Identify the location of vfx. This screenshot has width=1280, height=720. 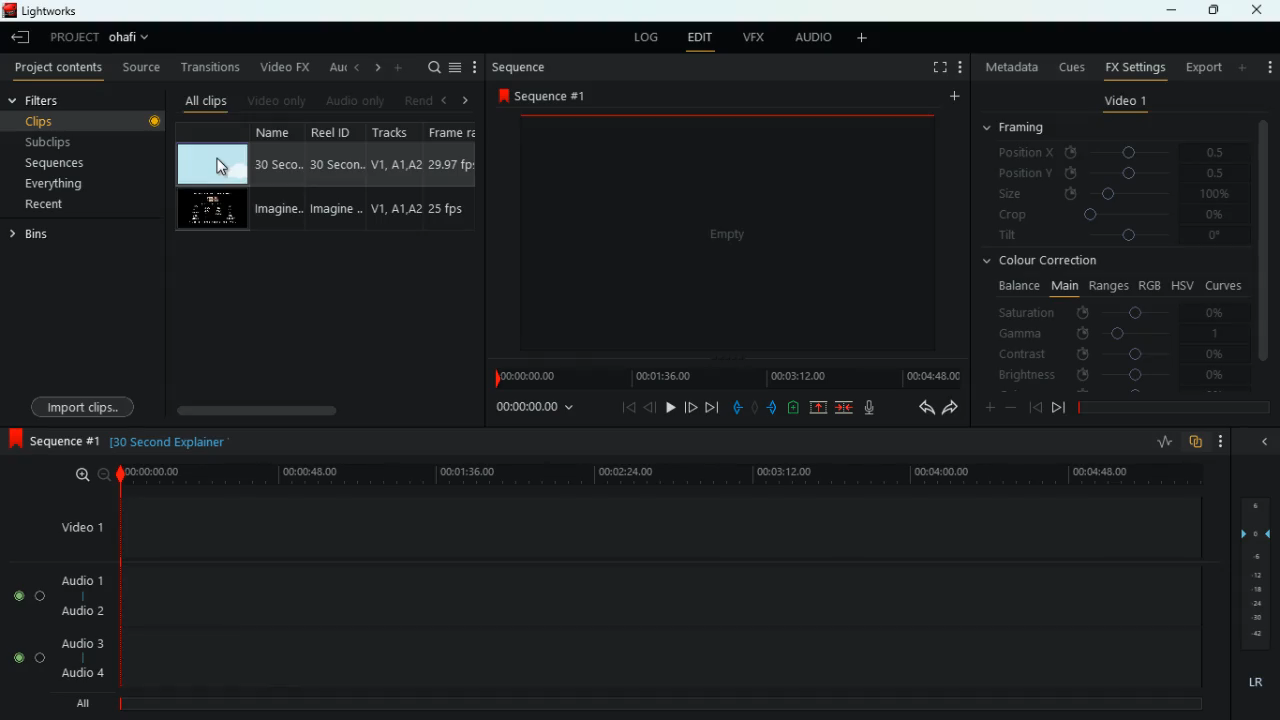
(750, 38).